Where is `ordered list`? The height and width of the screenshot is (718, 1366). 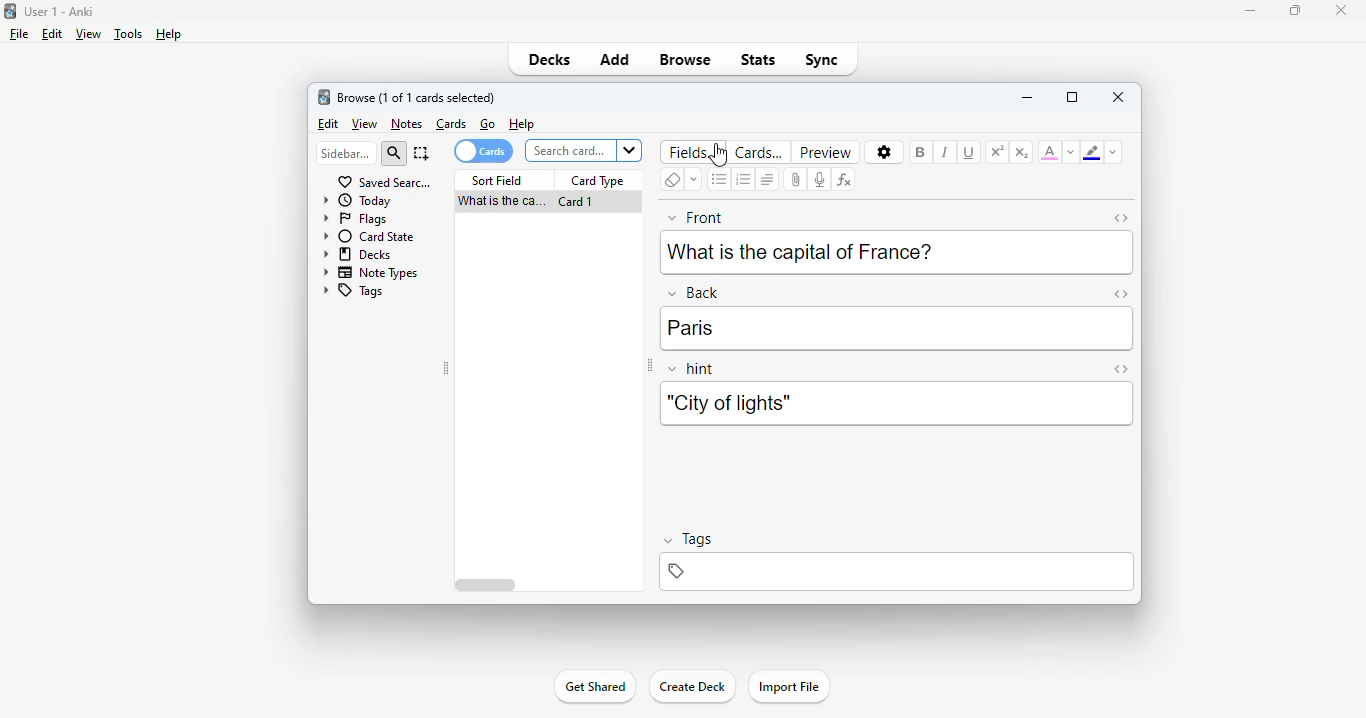 ordered list is located at coordinates (744, 180).